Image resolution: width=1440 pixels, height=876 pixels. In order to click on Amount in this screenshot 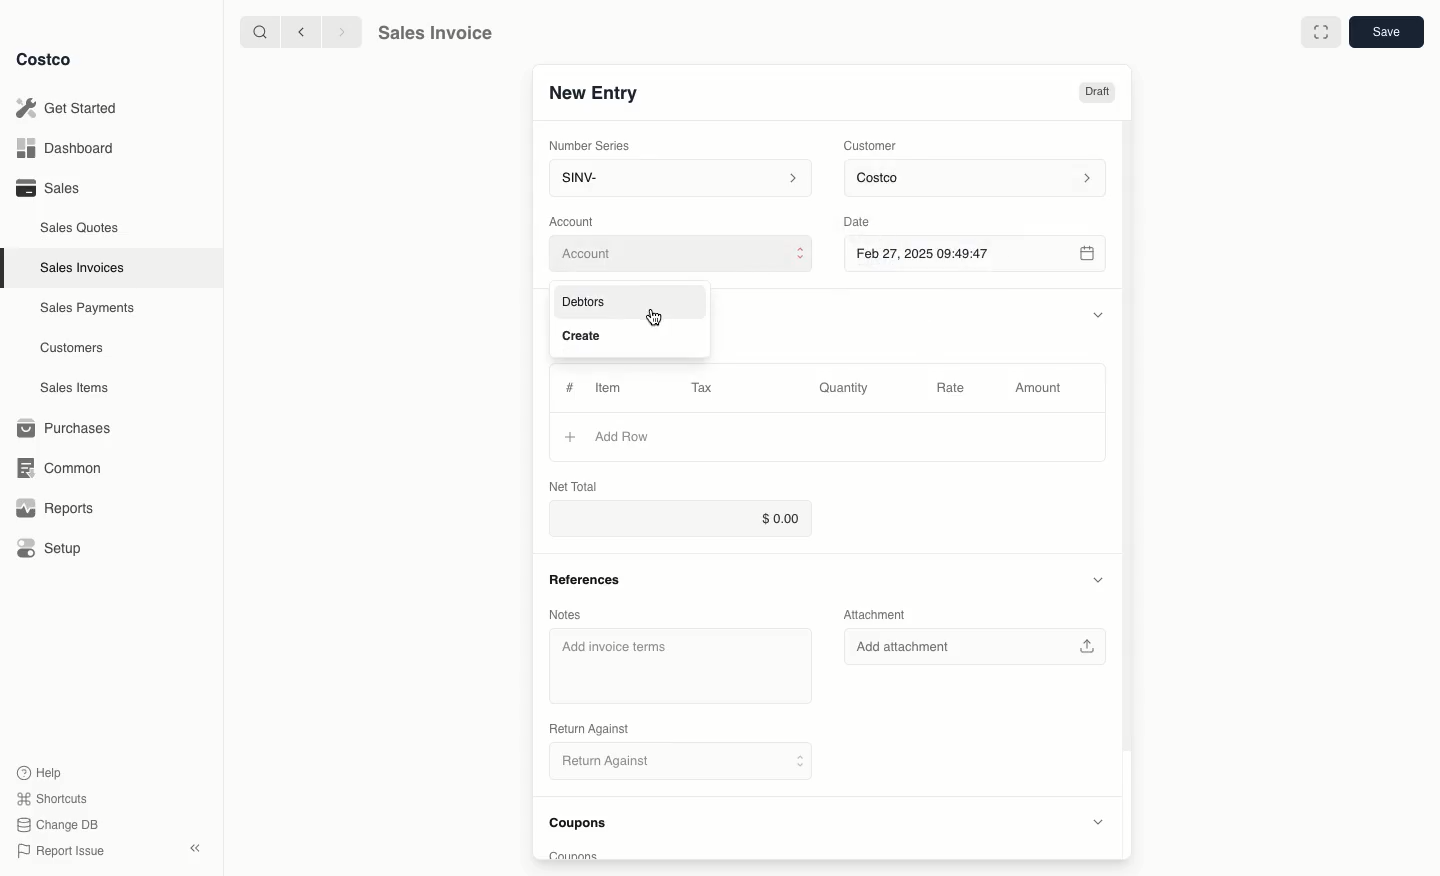, I will do `click(1036, 389)`.